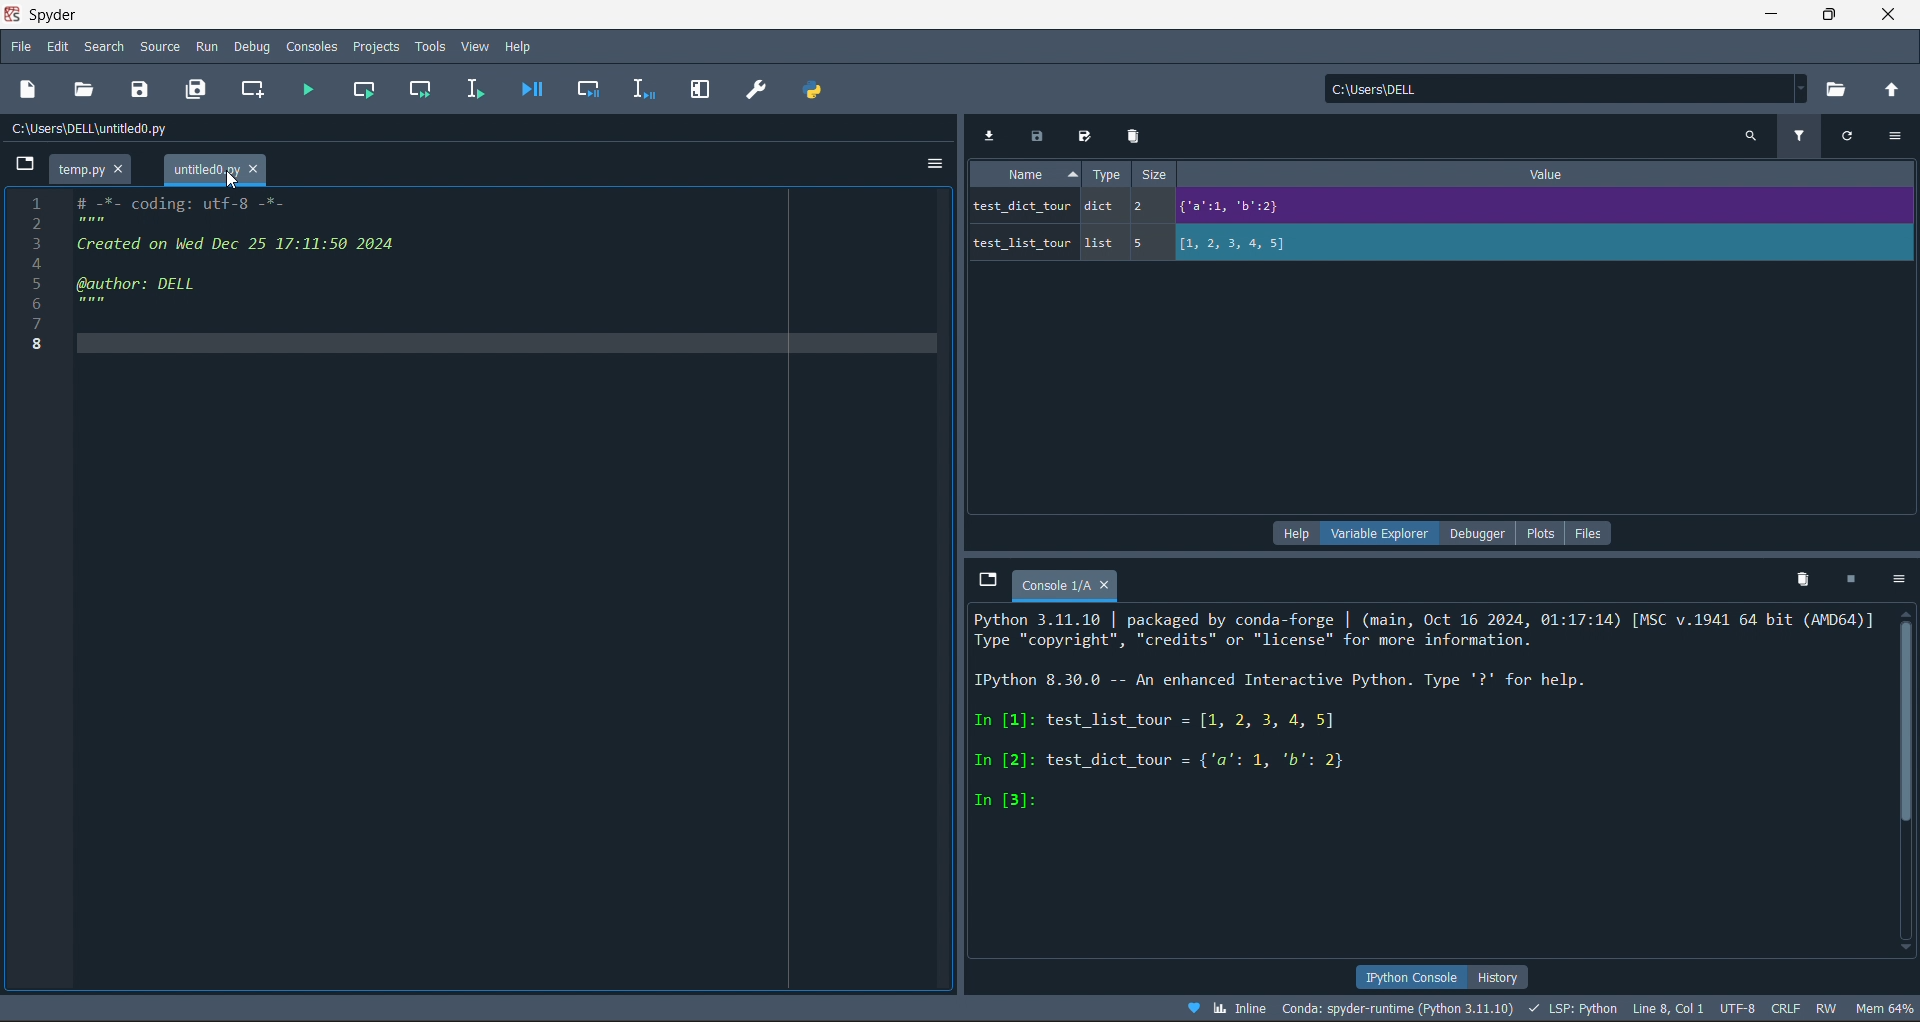 The width and height of the screenshot is (1920, 1022). I want to click on debug cell, so click(582, 88).